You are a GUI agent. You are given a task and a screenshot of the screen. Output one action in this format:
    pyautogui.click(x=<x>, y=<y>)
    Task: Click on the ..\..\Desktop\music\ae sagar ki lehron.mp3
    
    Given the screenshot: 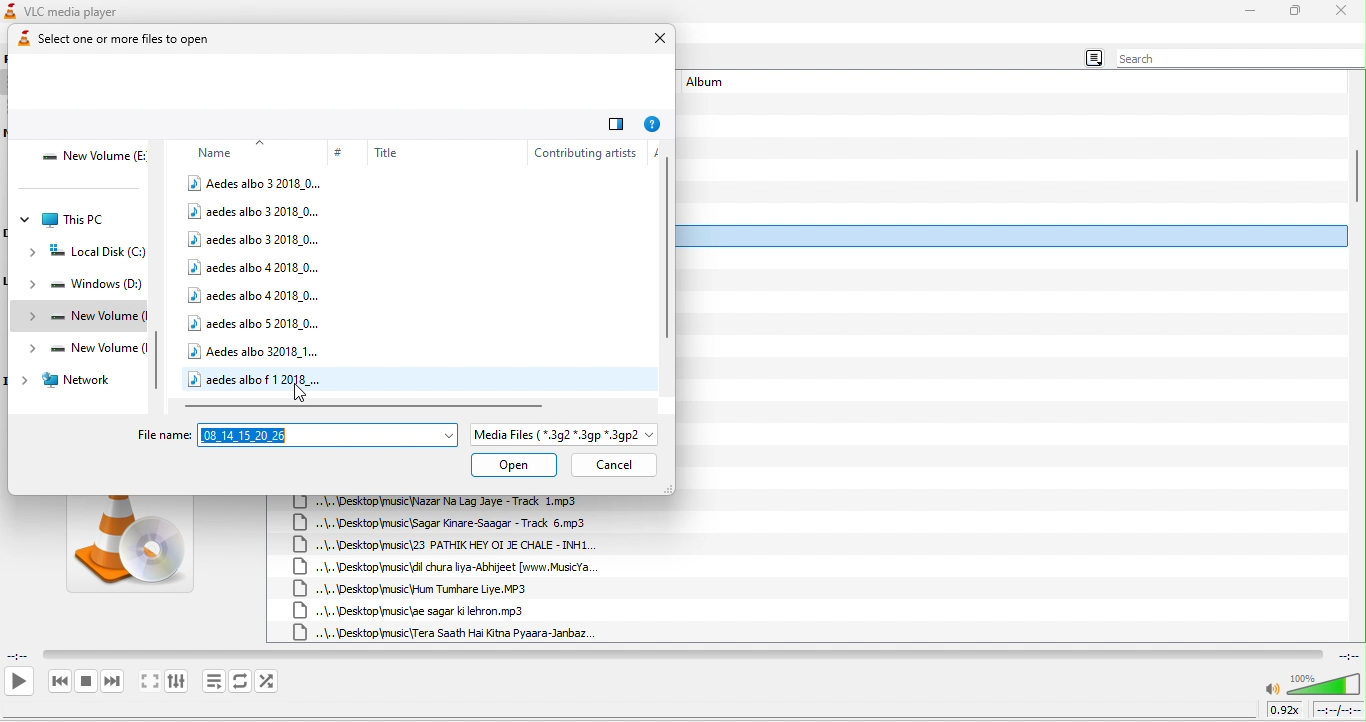 What is the action you would take?
    pyautogui.click(x=418, y=611)
    